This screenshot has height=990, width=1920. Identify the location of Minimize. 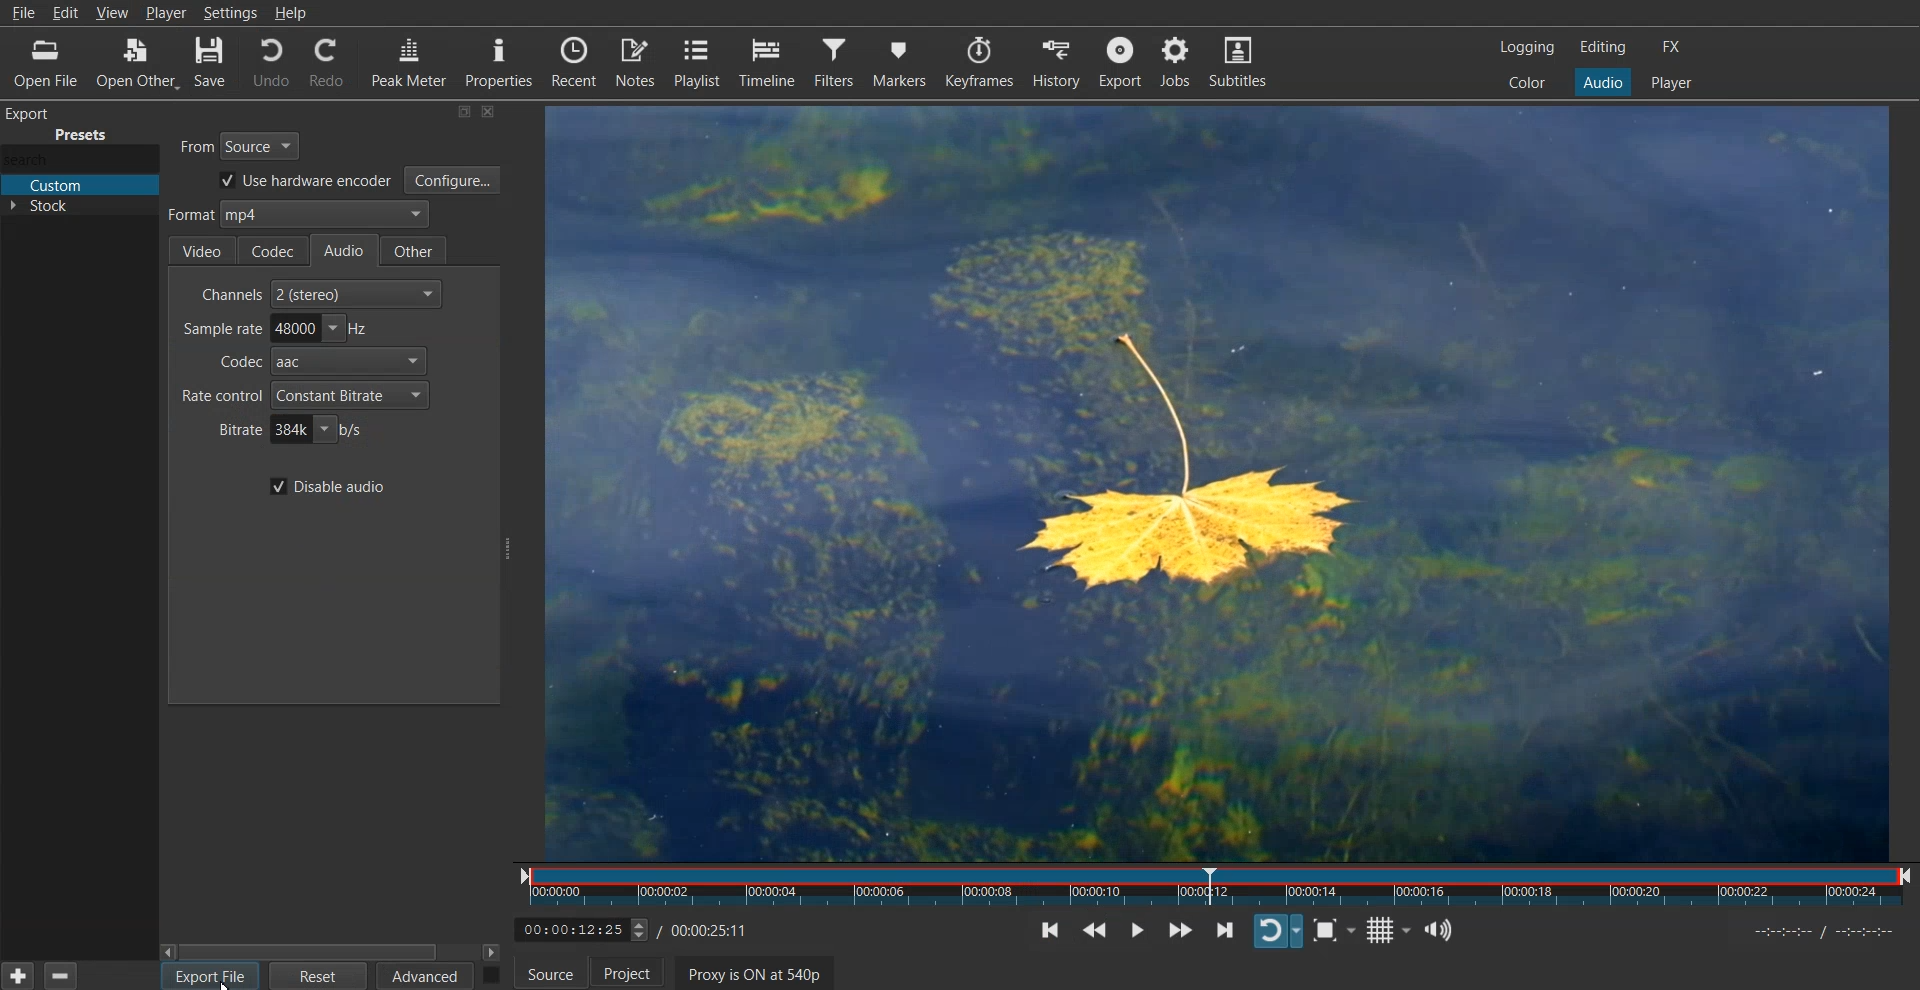
(464, 111).